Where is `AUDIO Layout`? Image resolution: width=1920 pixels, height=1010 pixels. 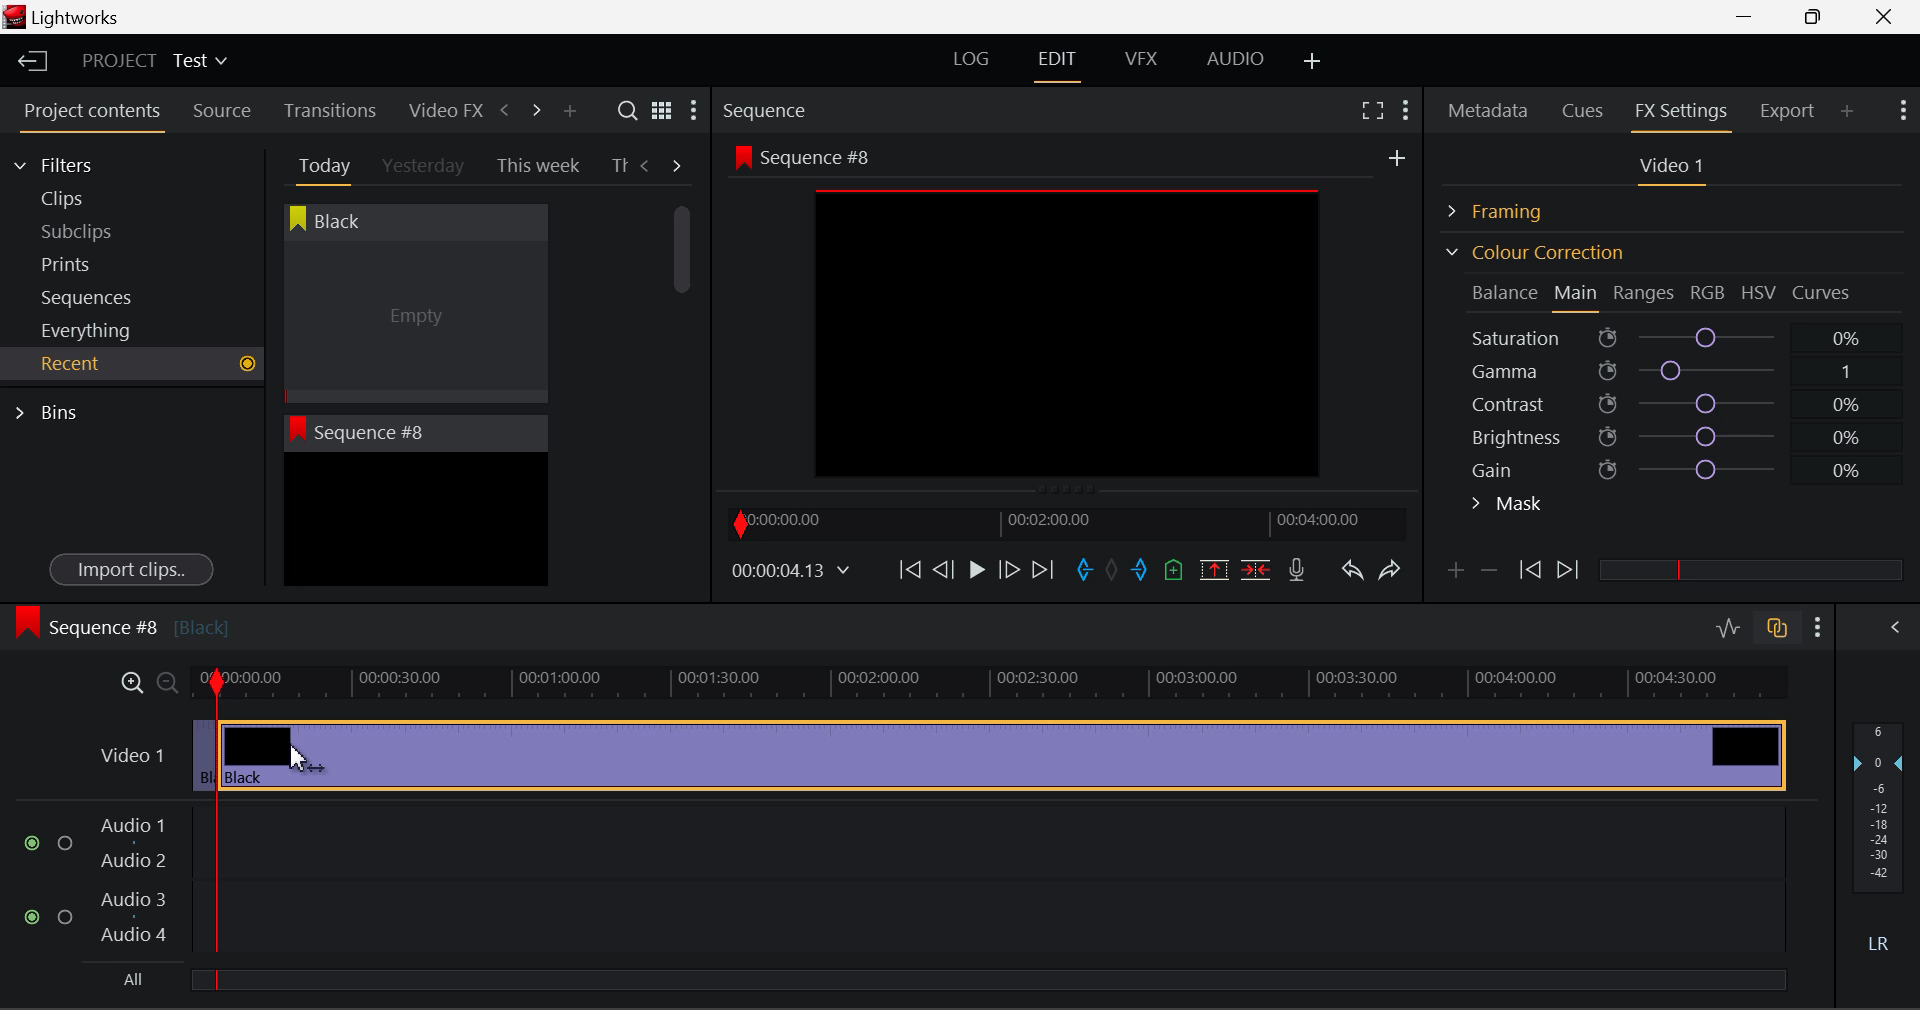 AUDIO Layout is located at coordinates (1234, 58).